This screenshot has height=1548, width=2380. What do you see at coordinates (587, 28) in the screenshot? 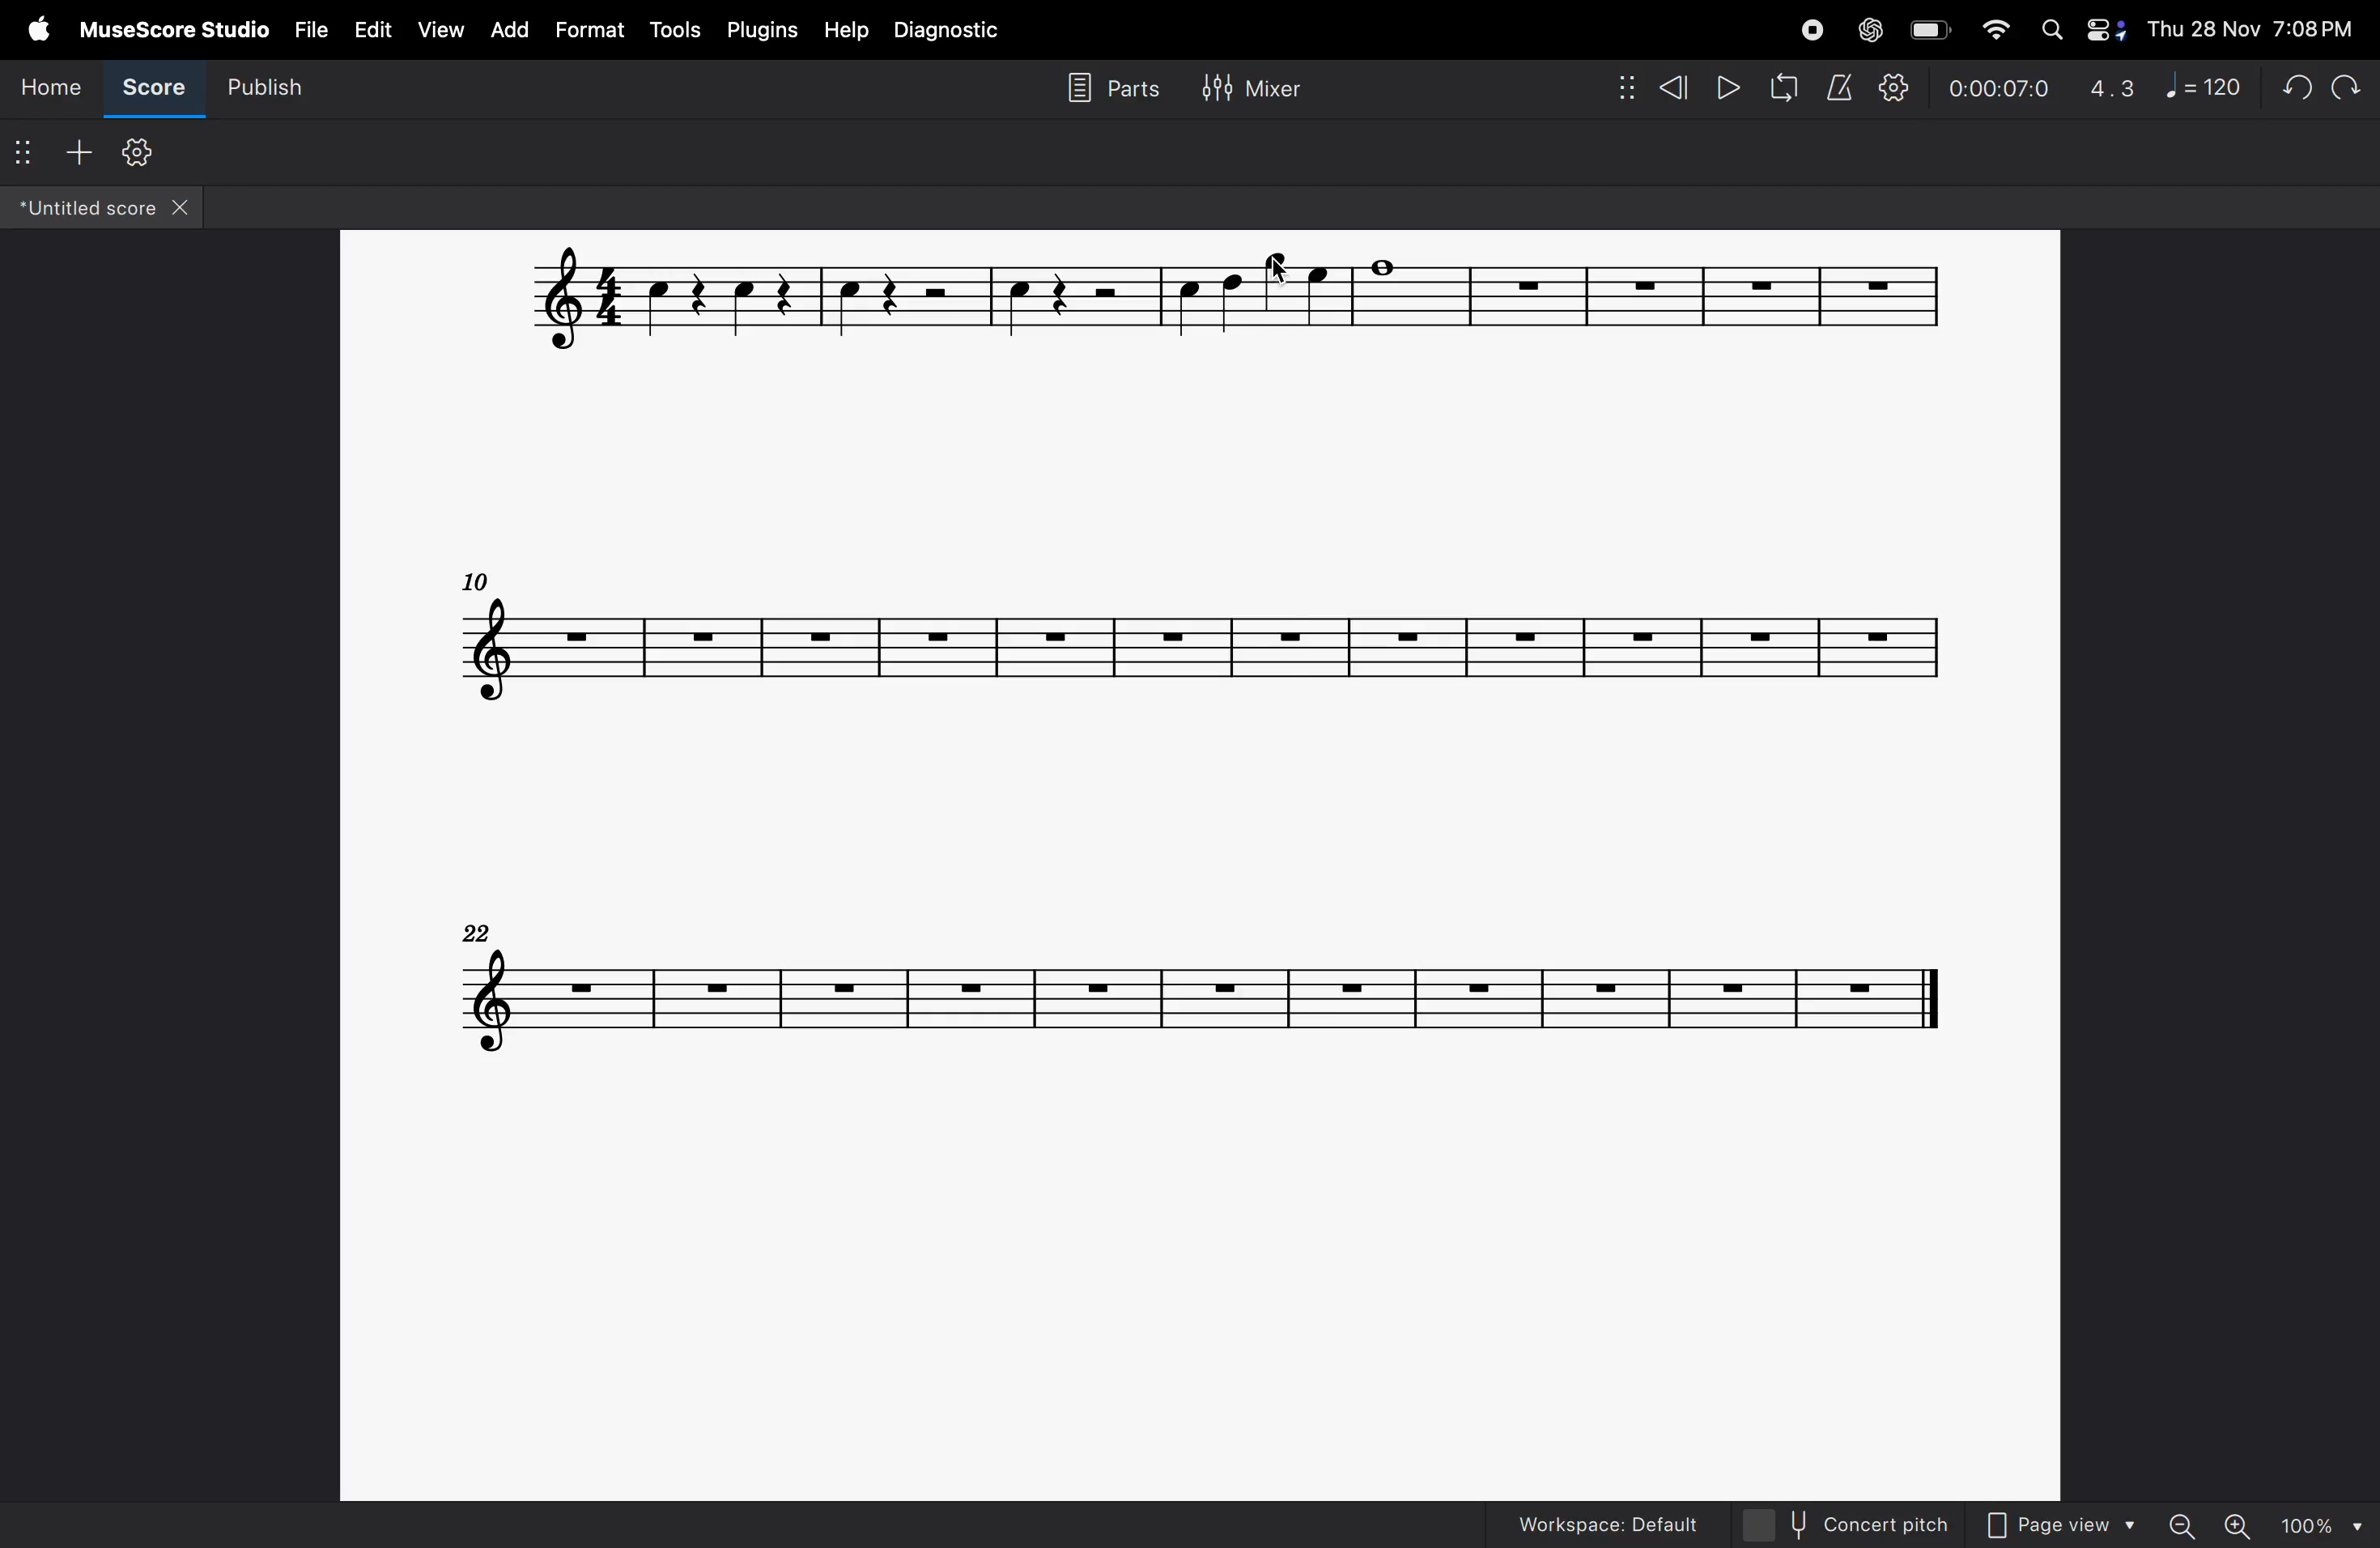
I see `format` at bounding box center [587, 28].